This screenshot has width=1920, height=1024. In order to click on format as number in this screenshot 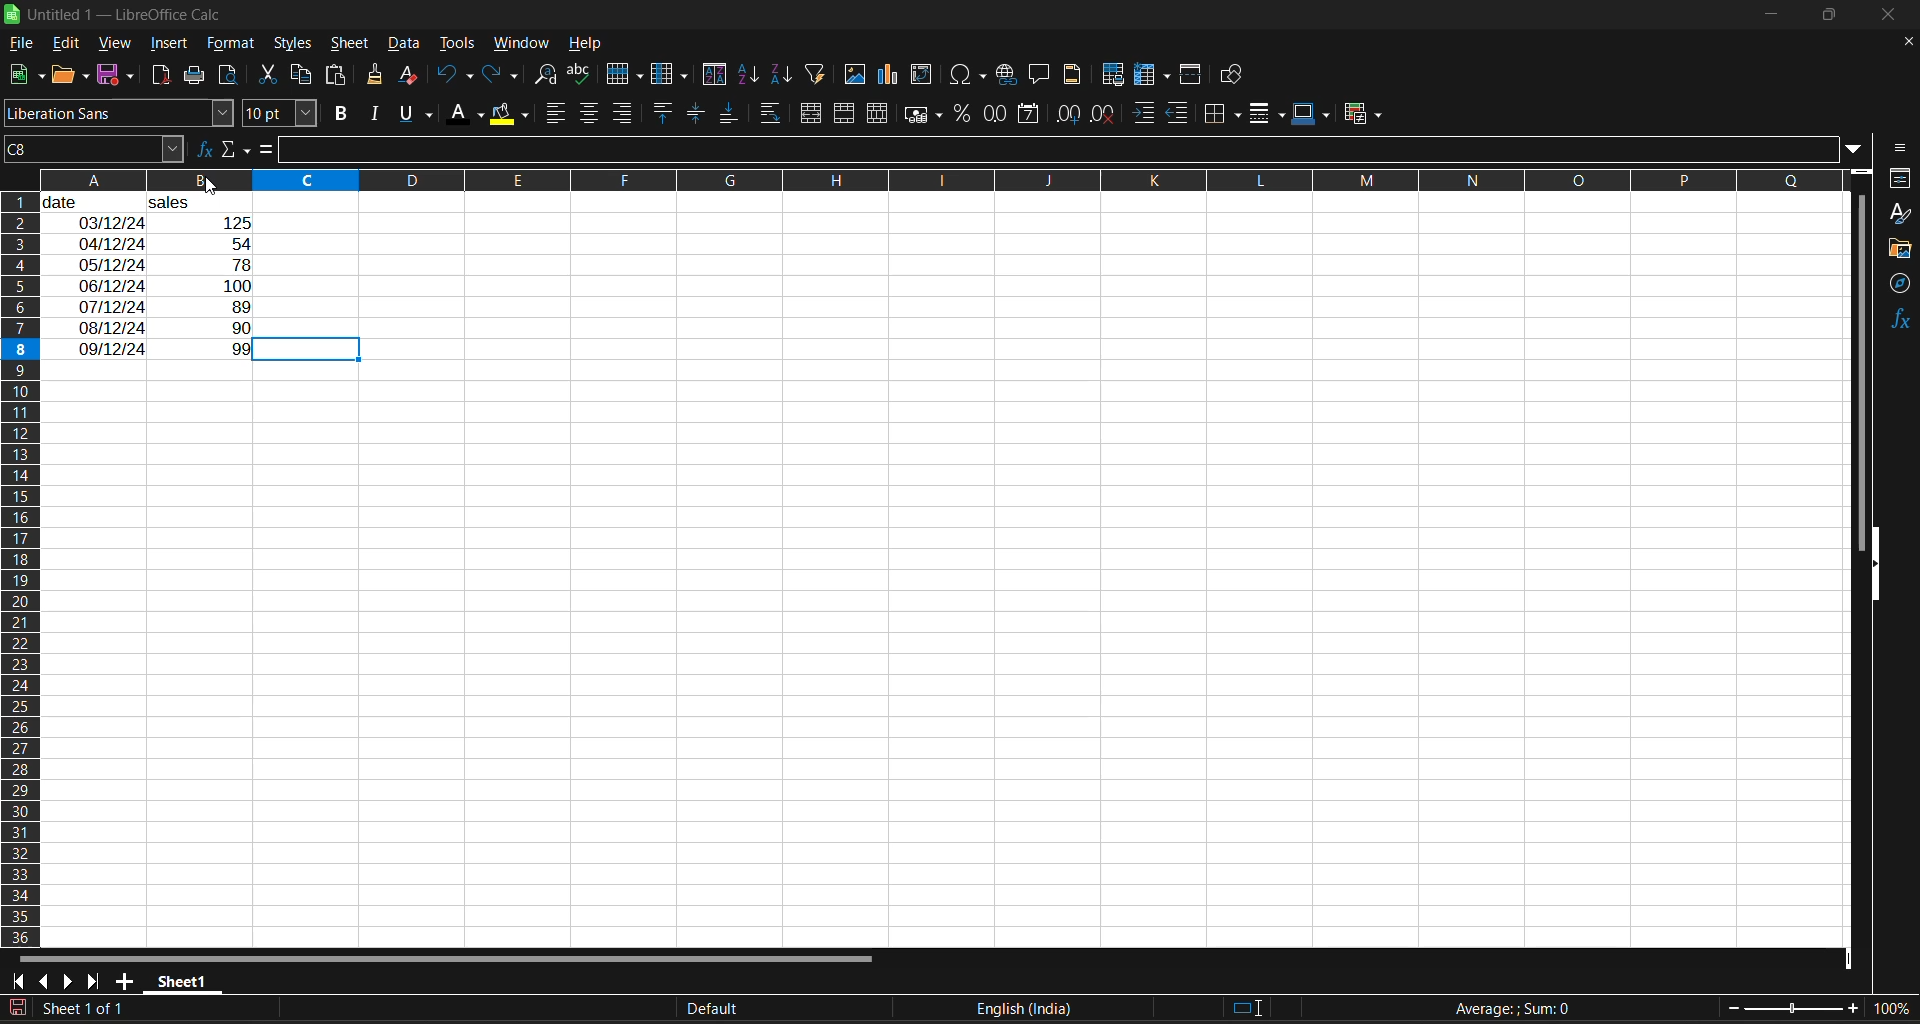, I will do `click(996, 116)`.